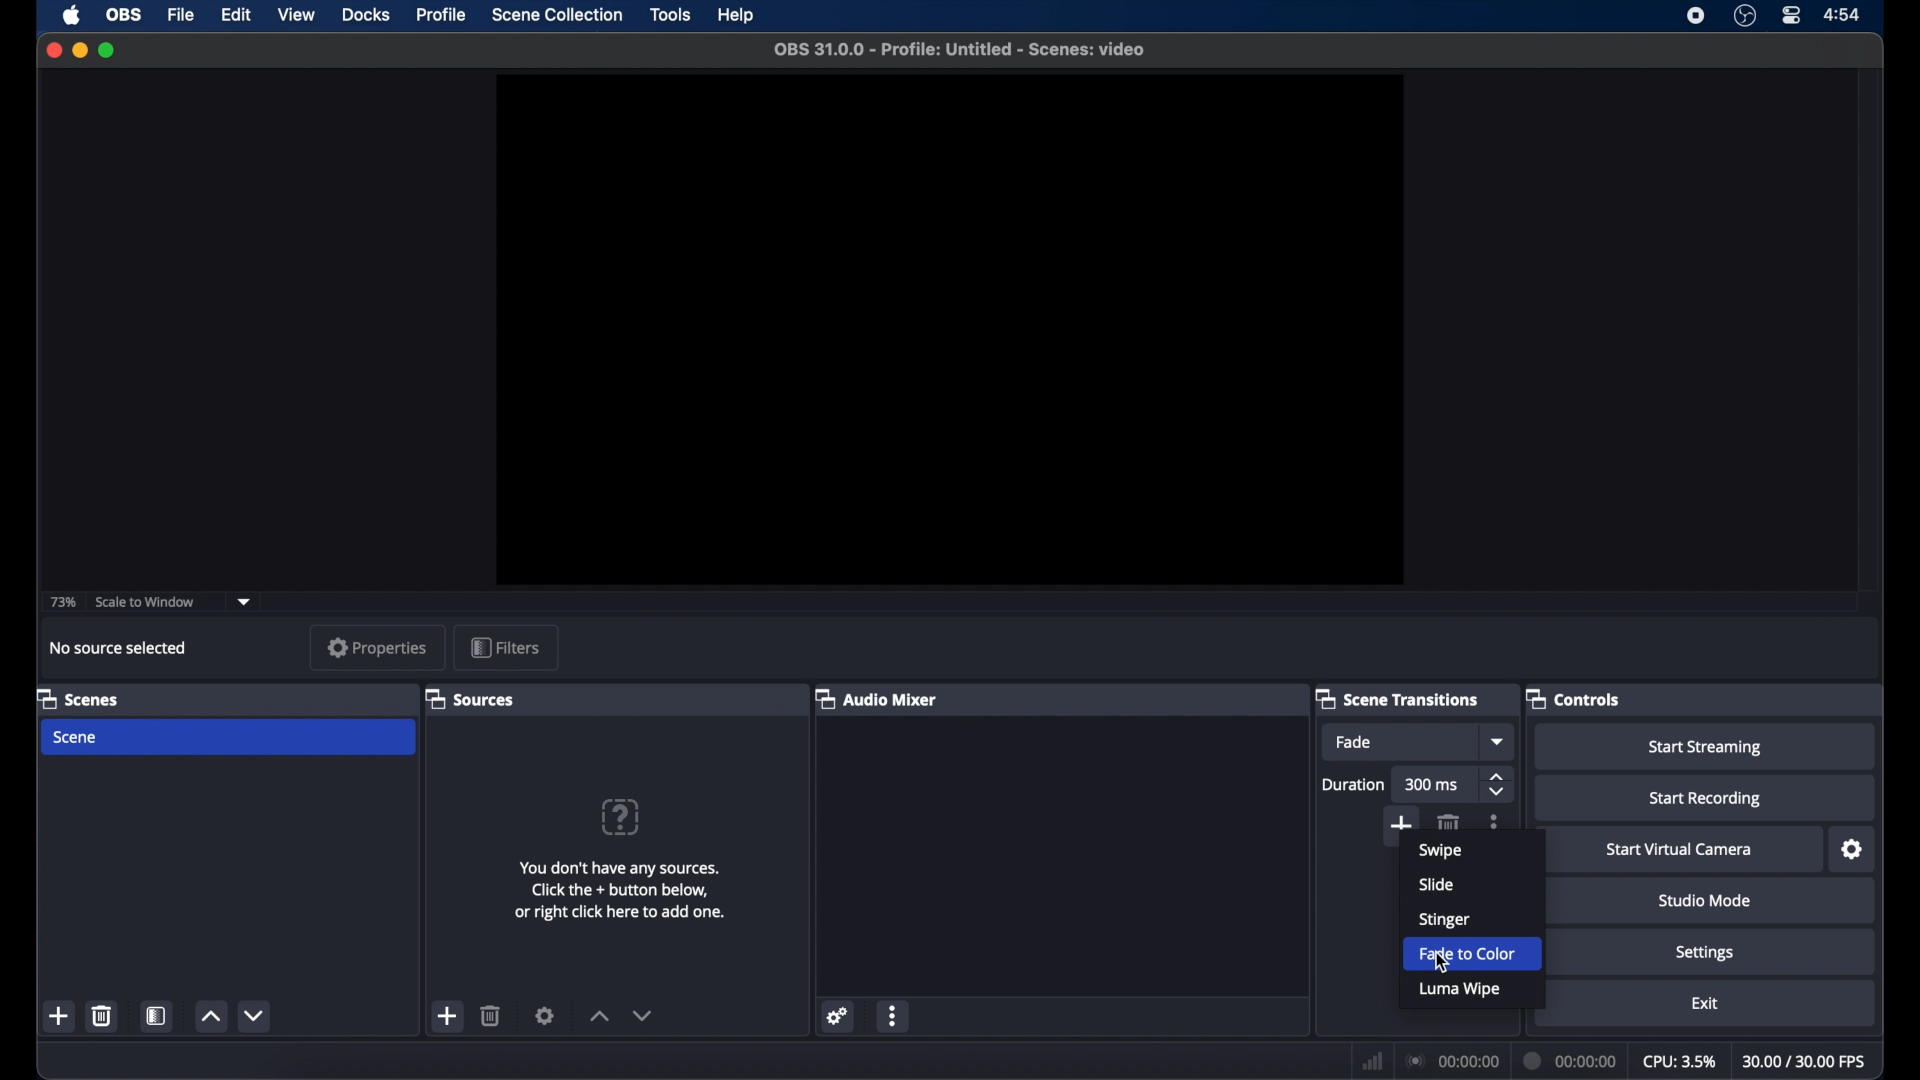 This screenshot has height=1080, width=1920. I want to click on properties, so click(377, 647).